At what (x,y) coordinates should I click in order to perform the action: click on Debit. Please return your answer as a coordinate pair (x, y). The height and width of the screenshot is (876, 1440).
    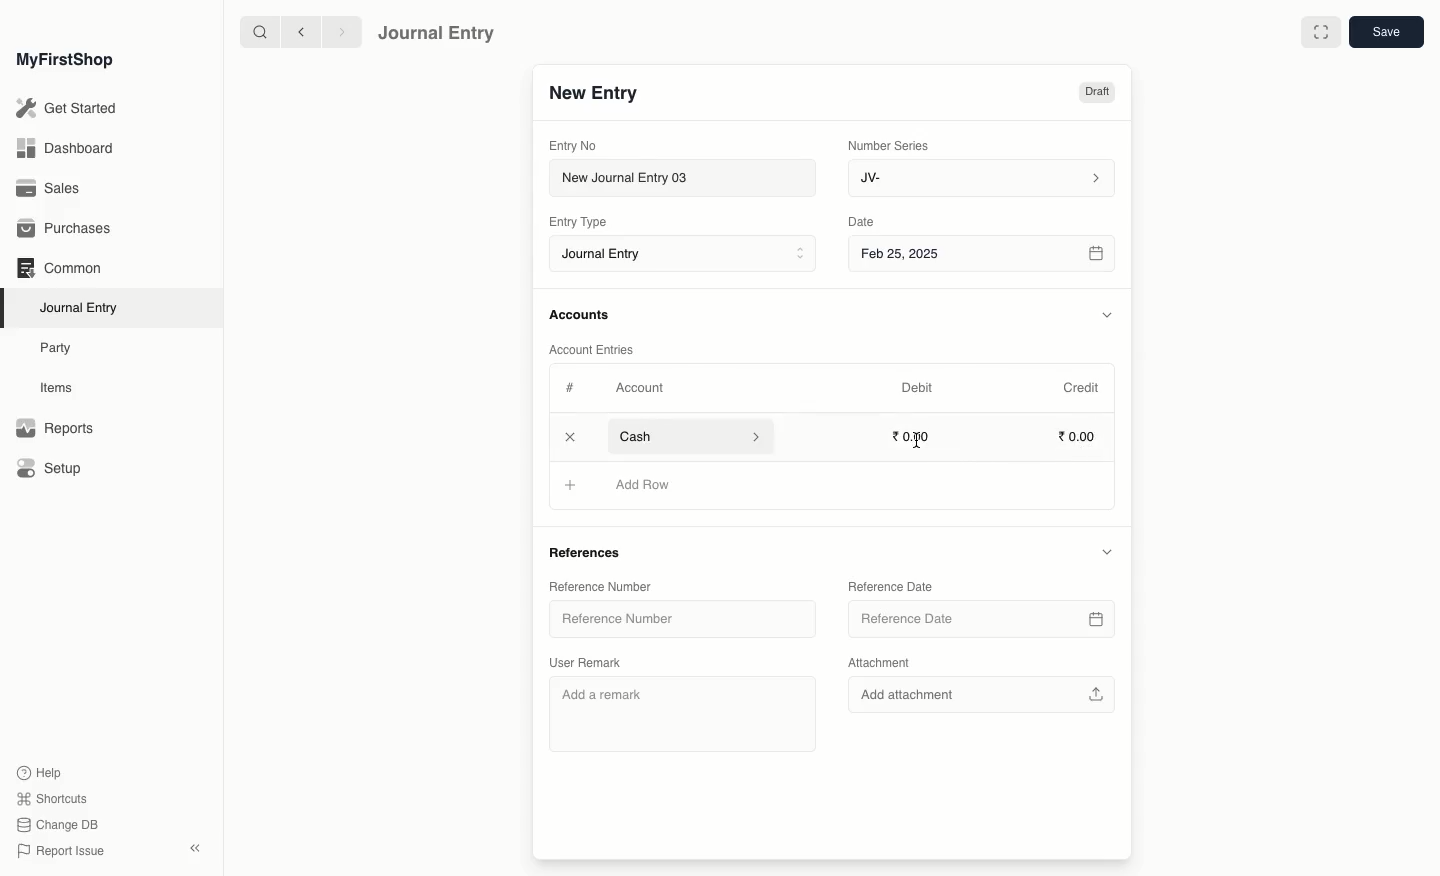
    Looking at the image, I should click on (917, 387).